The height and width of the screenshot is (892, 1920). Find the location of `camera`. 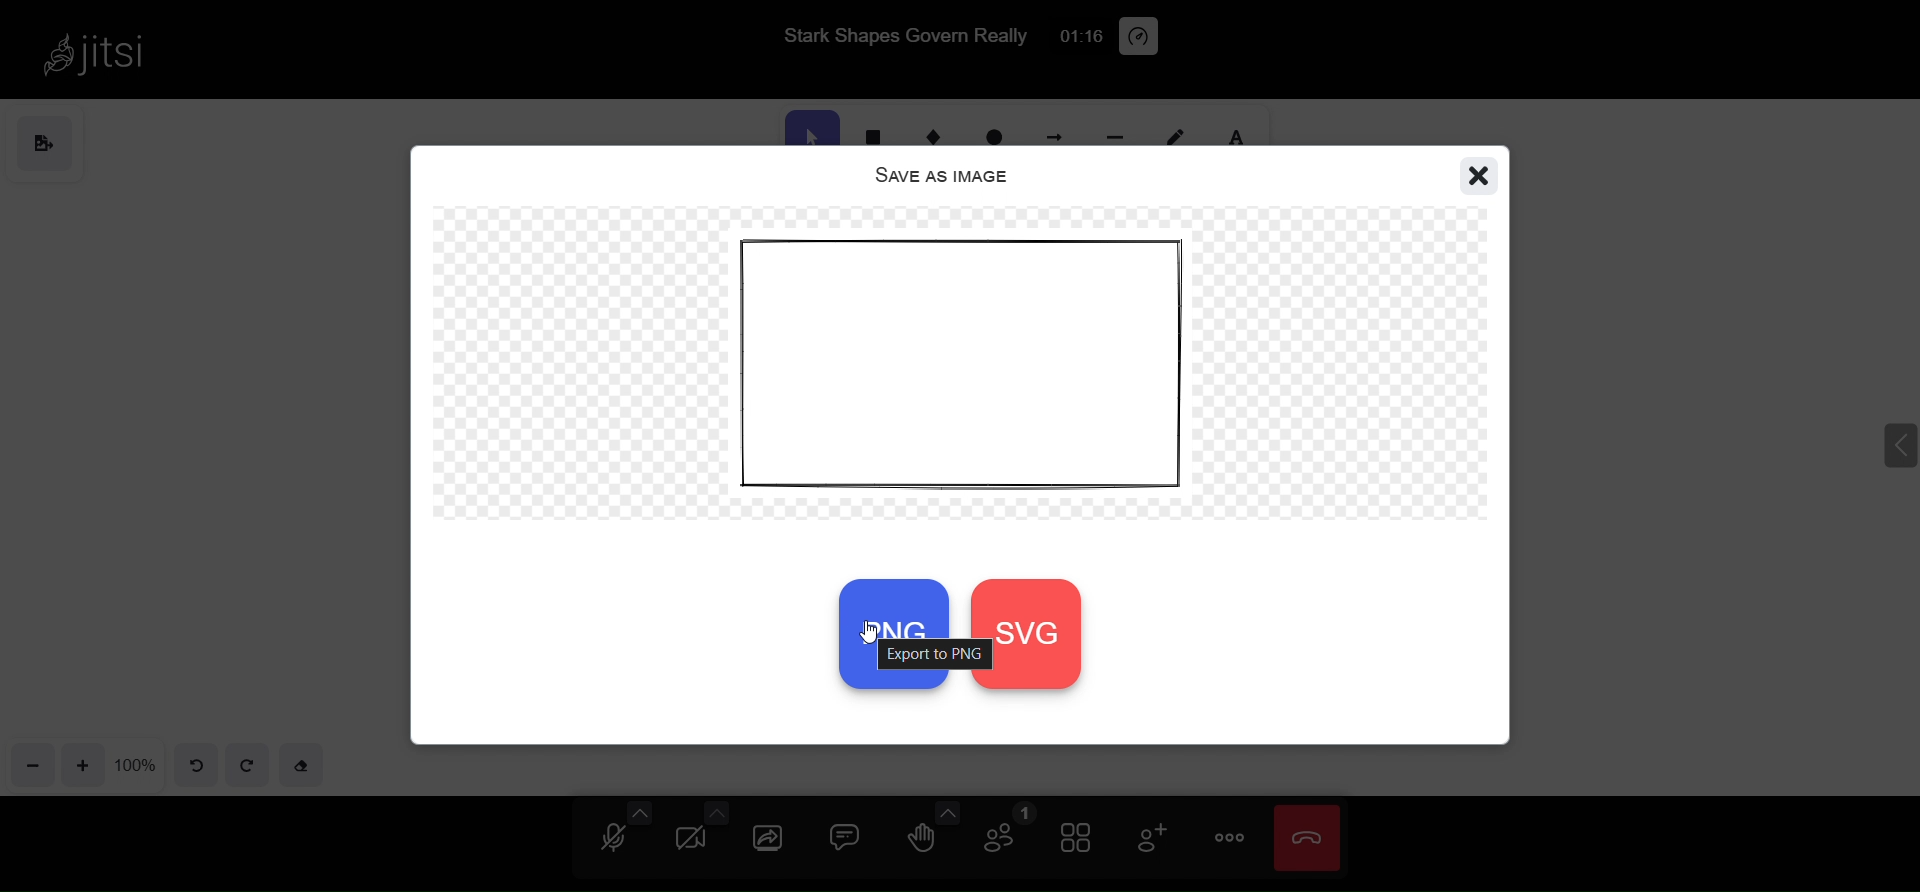

camera is located at coordinates (691, 840).